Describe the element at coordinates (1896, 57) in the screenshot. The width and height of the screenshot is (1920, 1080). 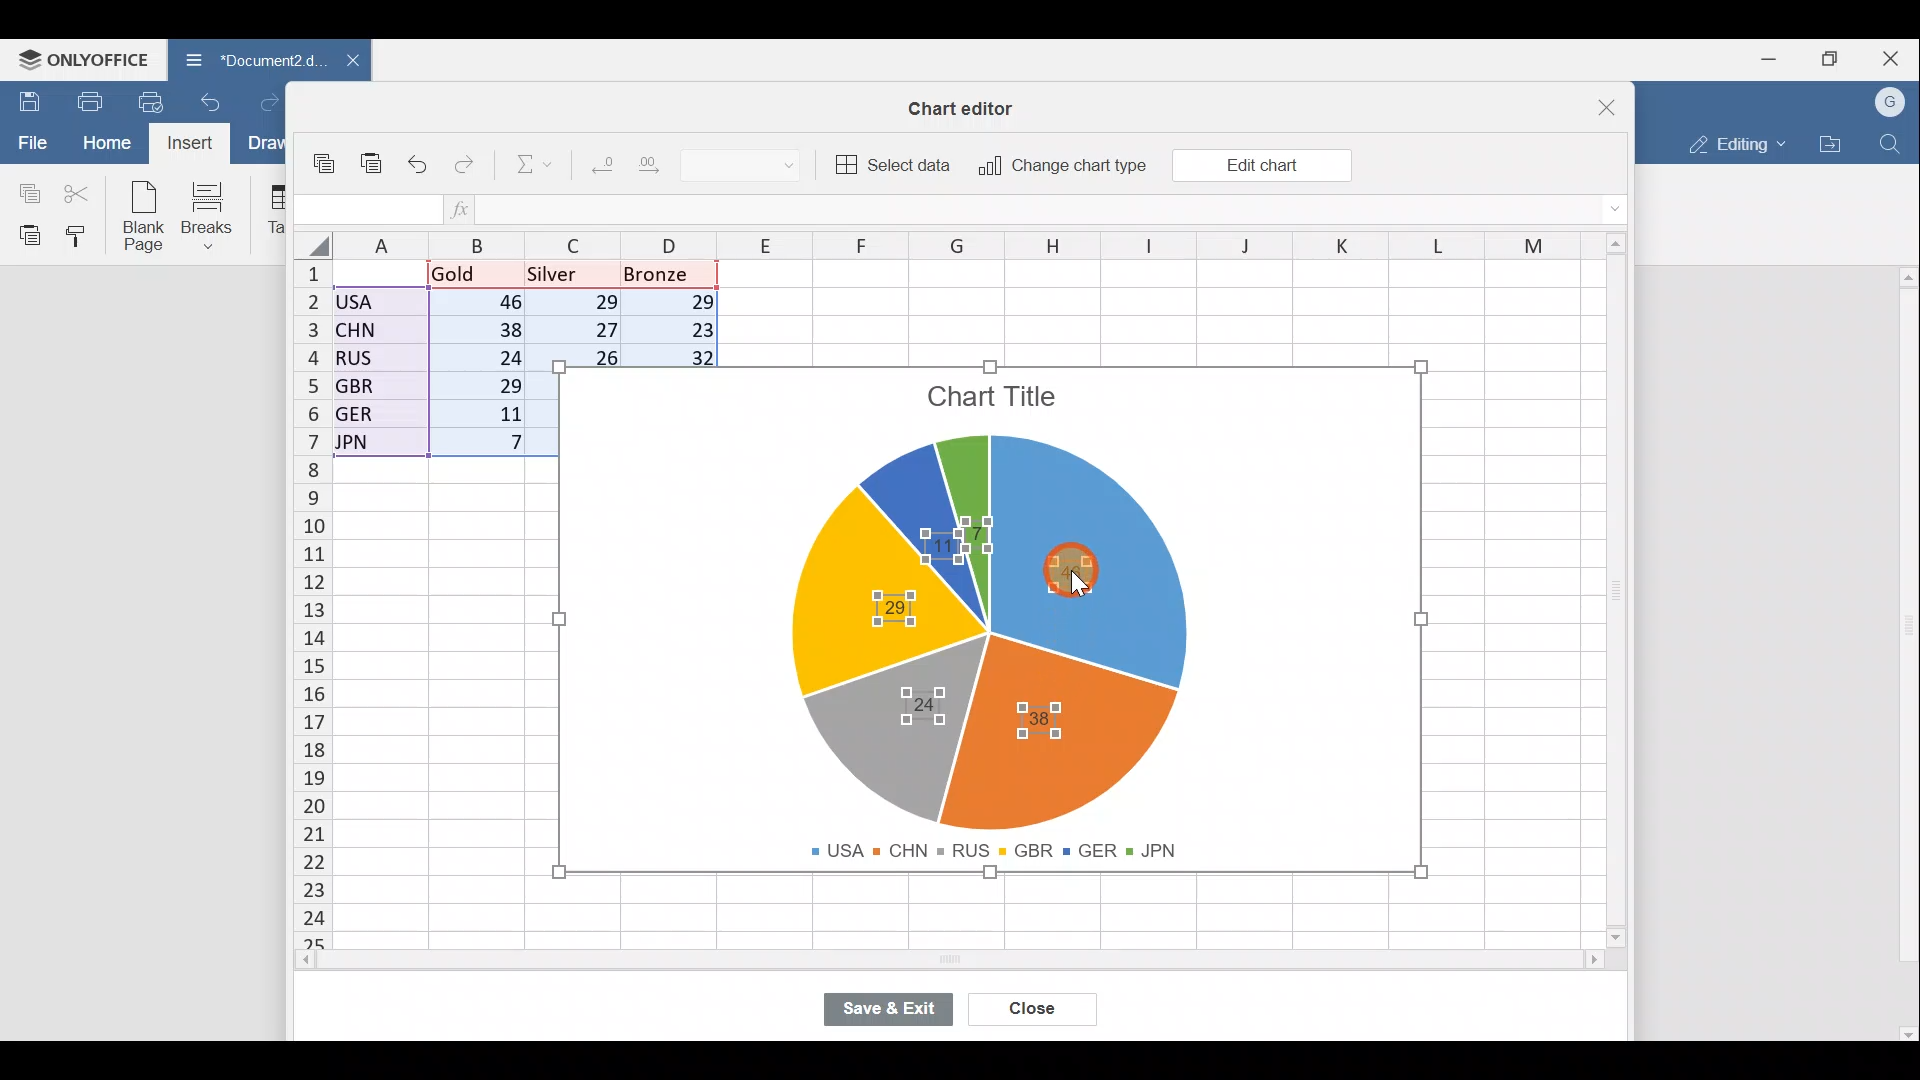
I see `Close` at that location.